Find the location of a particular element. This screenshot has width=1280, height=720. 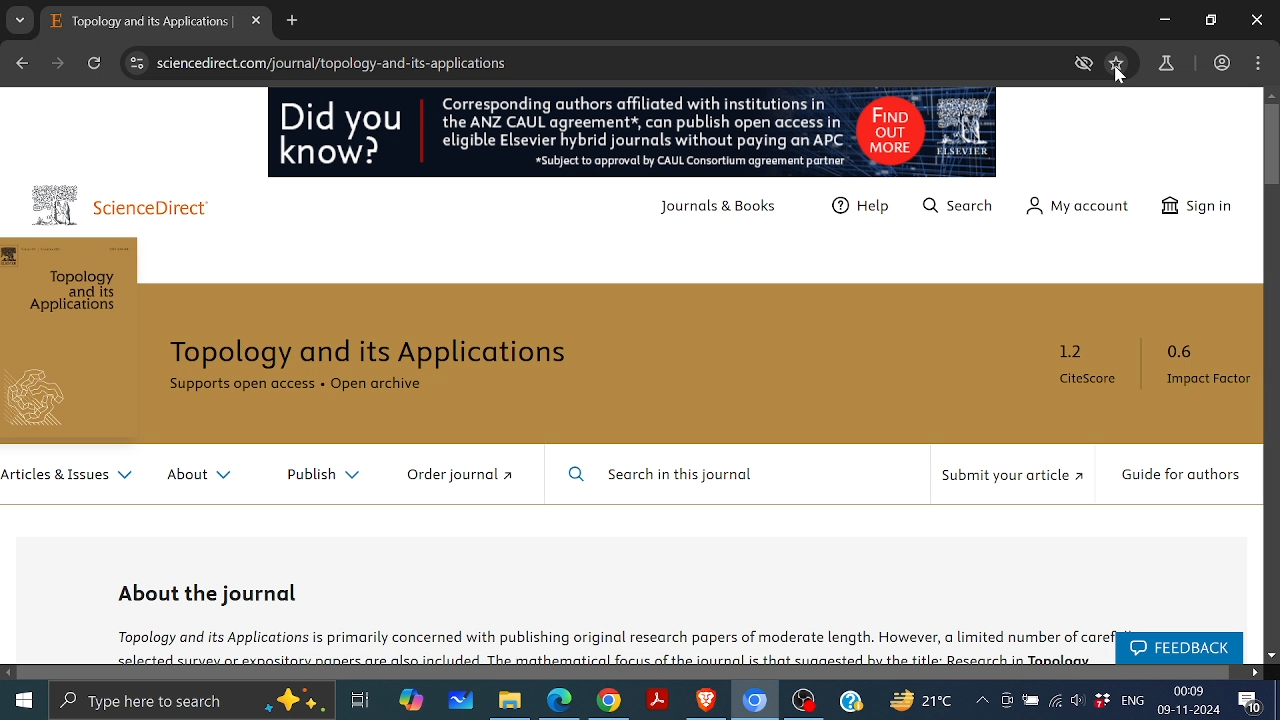

Reload is located at coordinates (94, 64).